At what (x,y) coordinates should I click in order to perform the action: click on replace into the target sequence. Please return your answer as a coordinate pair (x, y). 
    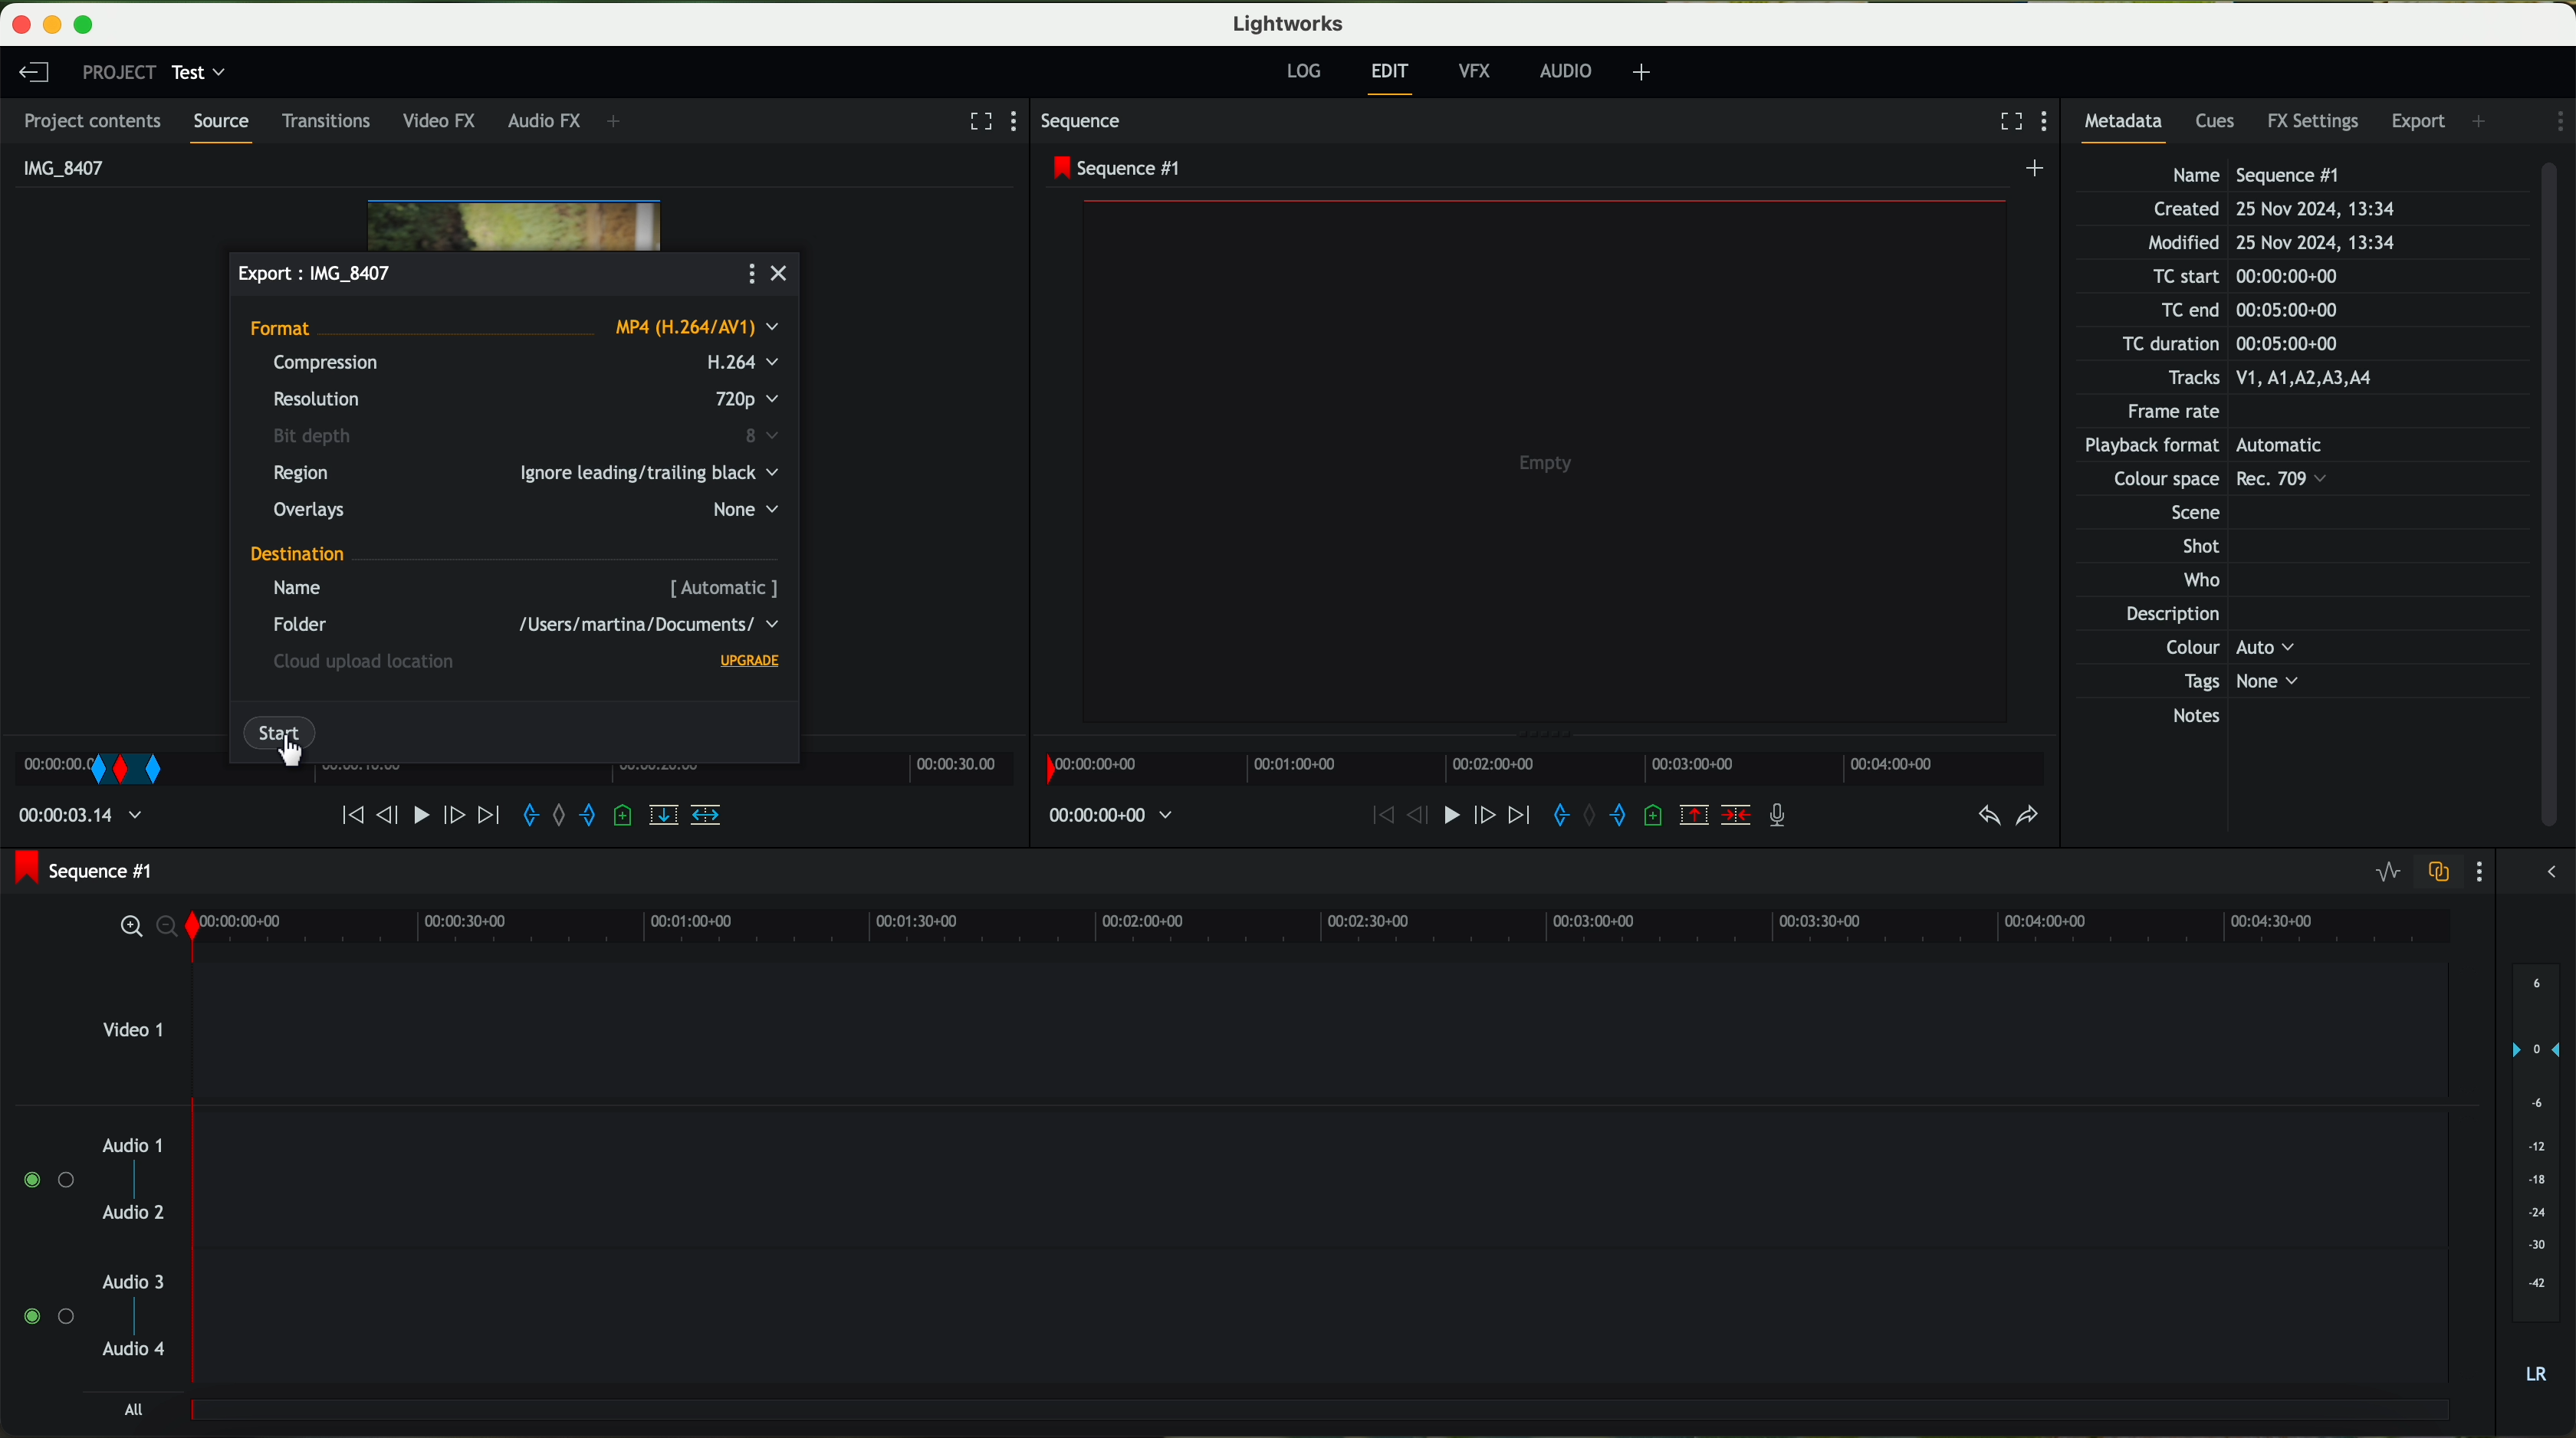
    Looking at the image, I should click on (668, 822).